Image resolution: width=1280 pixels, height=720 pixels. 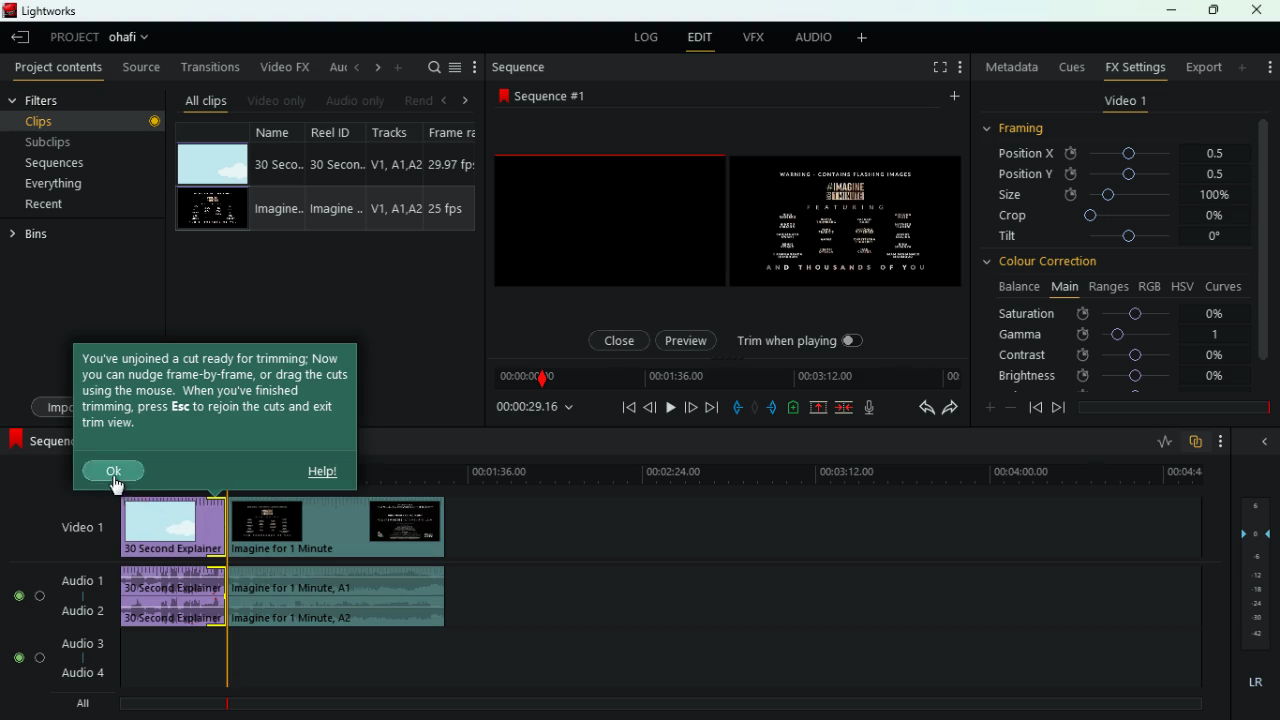 I want to click on size, so click(x=1115, y=194).